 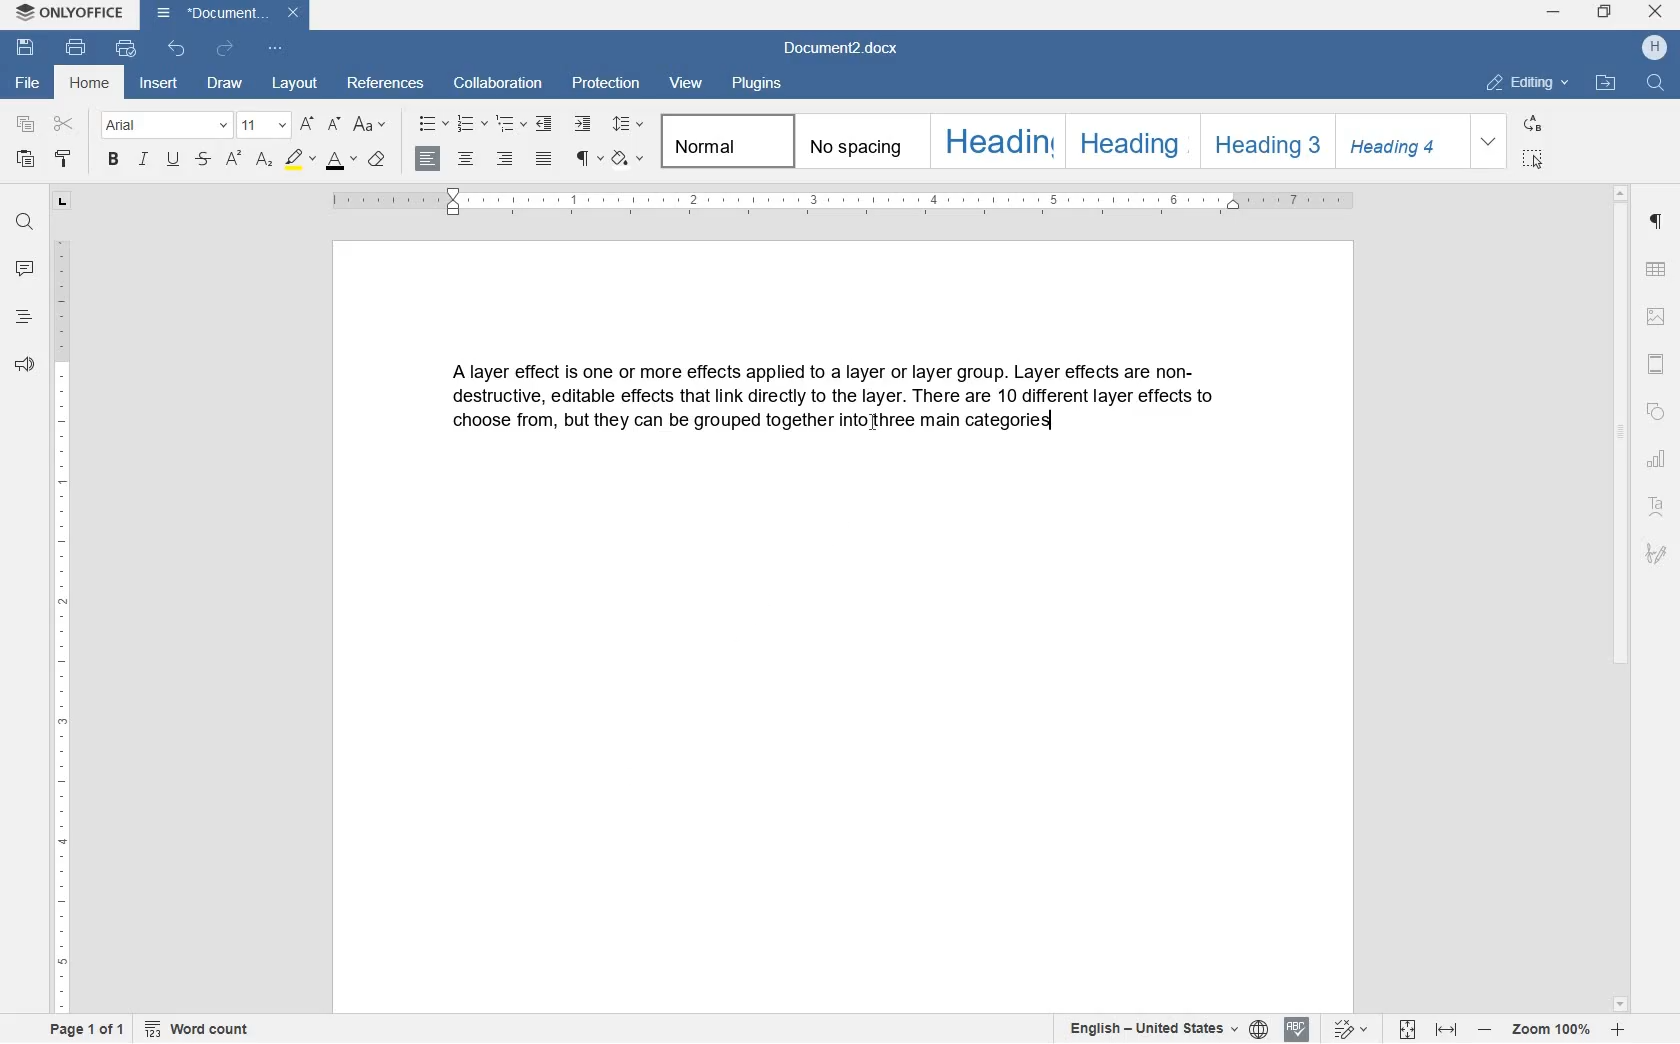 What do you see at coordinates (370, 126) in the screenshot?
I see `change case` at bounding box center [370, 126].